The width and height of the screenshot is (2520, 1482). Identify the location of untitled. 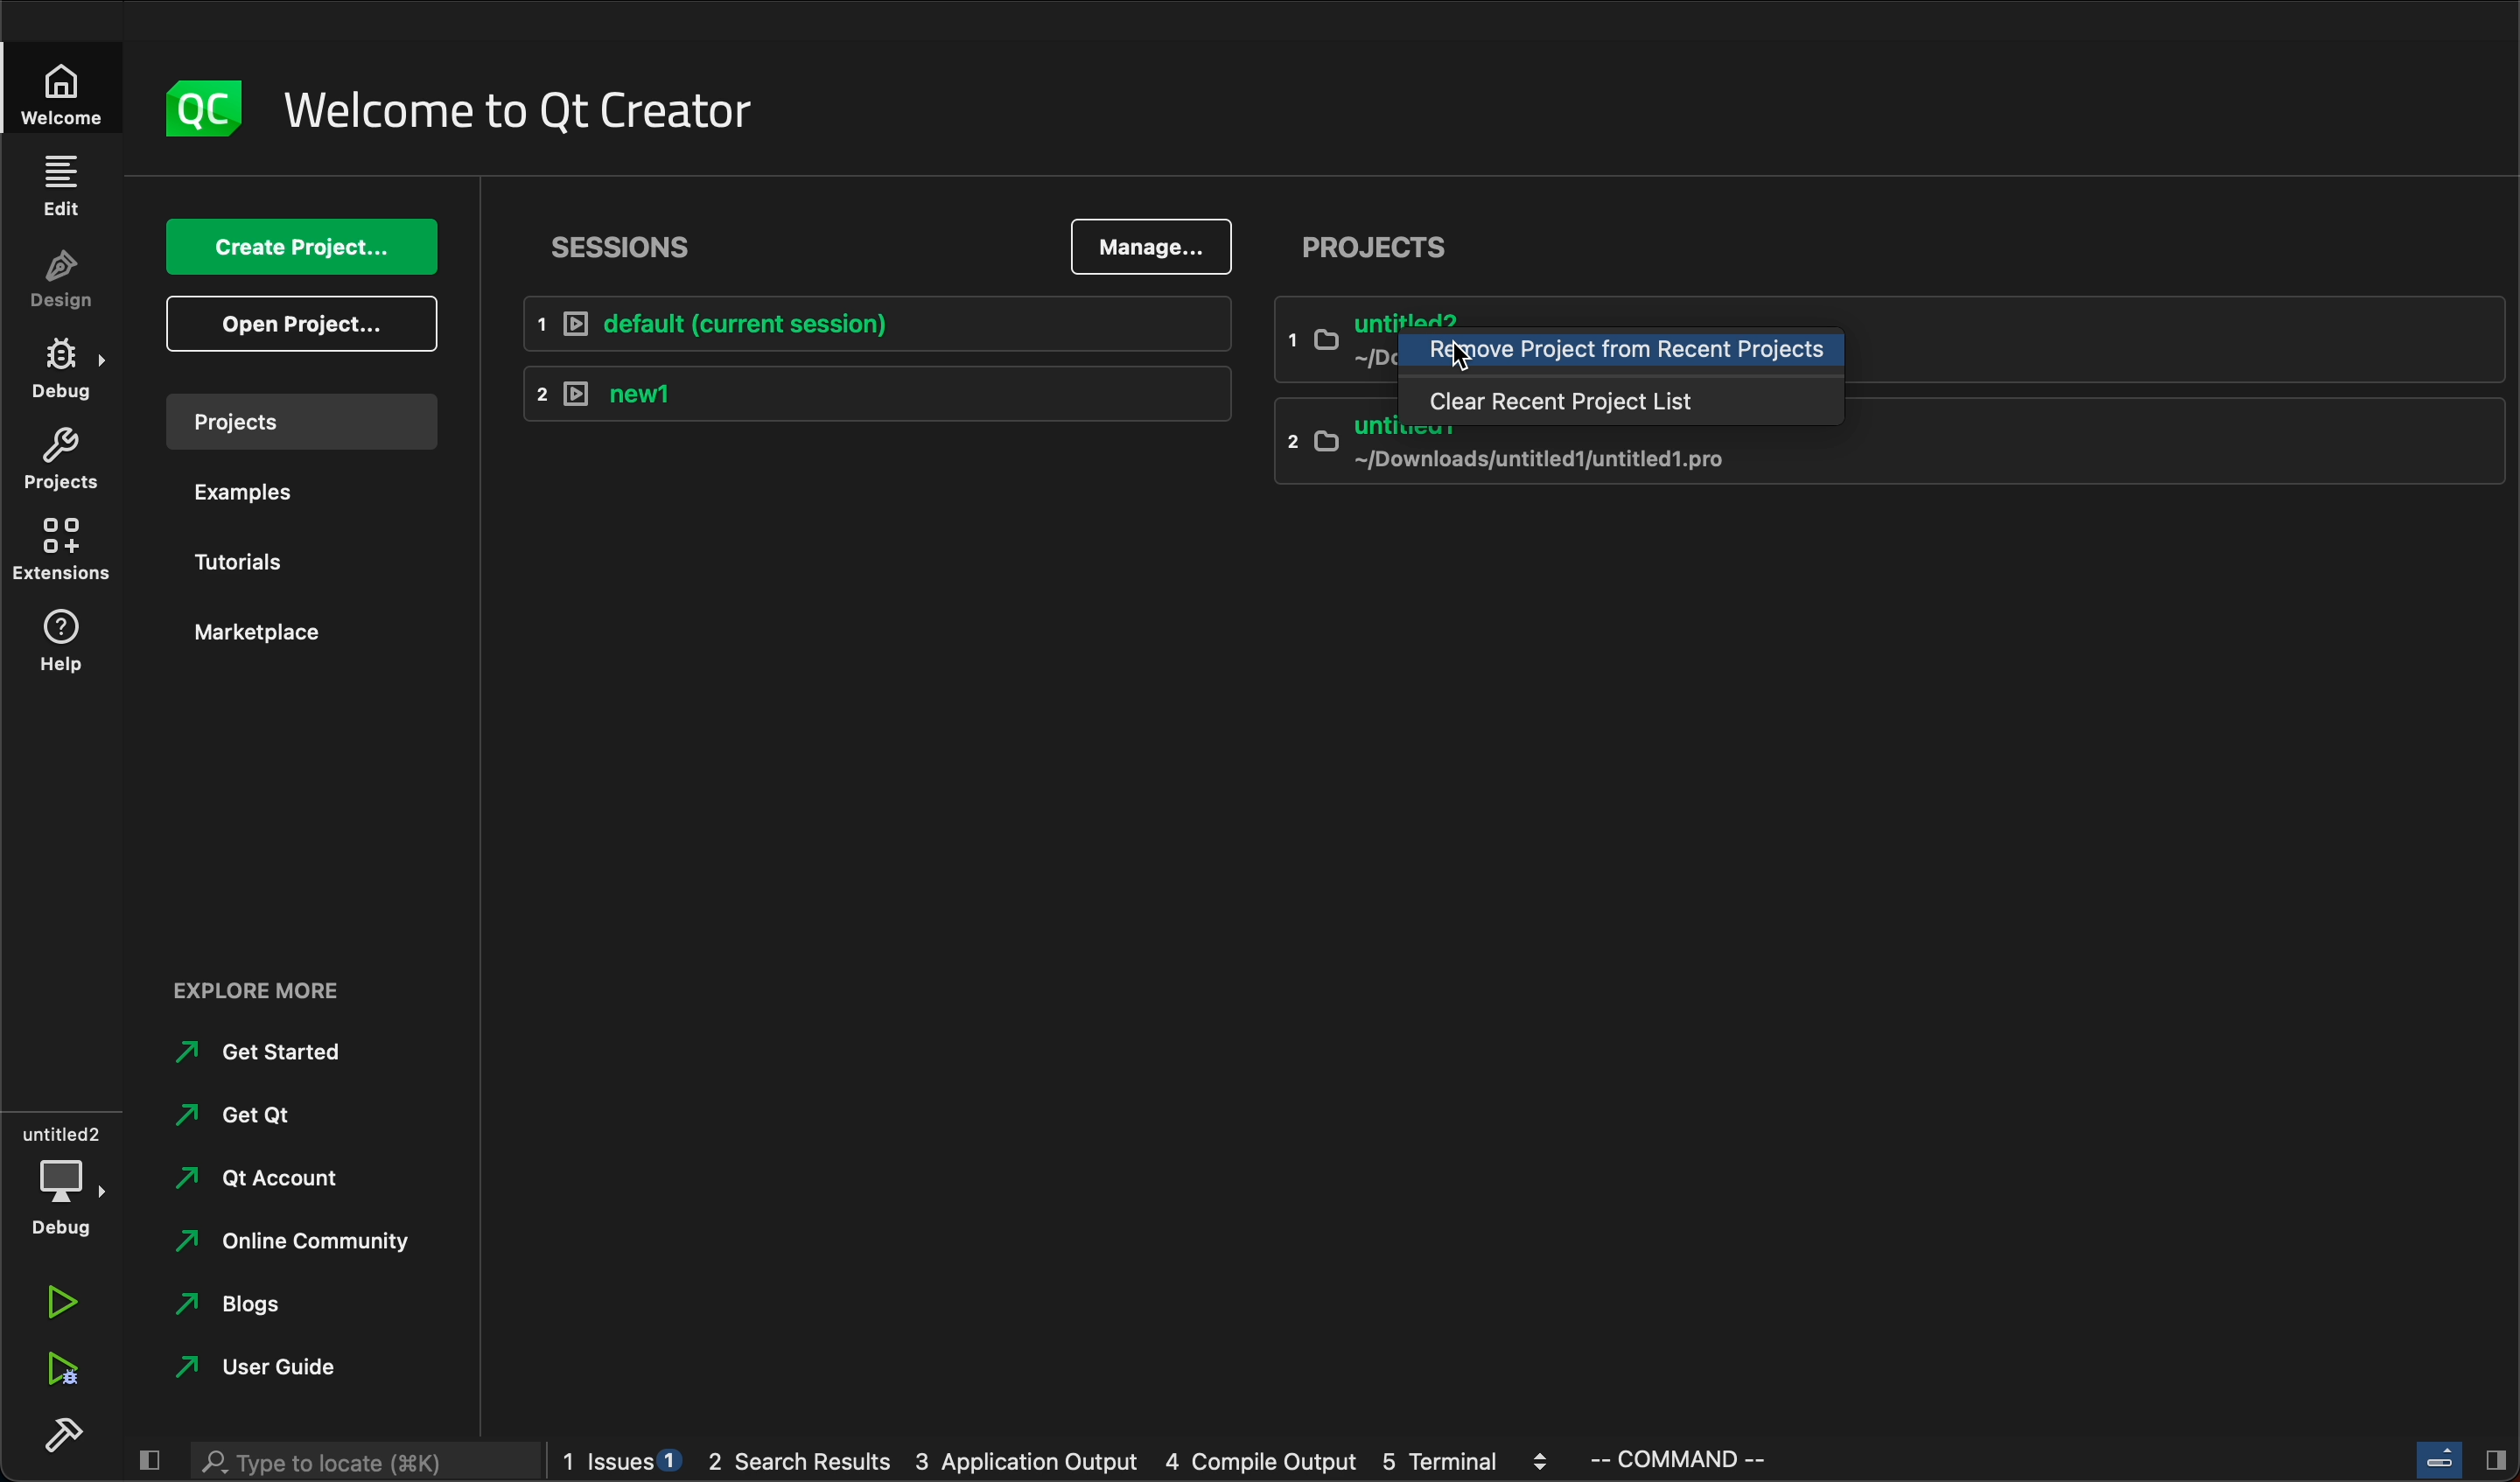
(1889, 464).